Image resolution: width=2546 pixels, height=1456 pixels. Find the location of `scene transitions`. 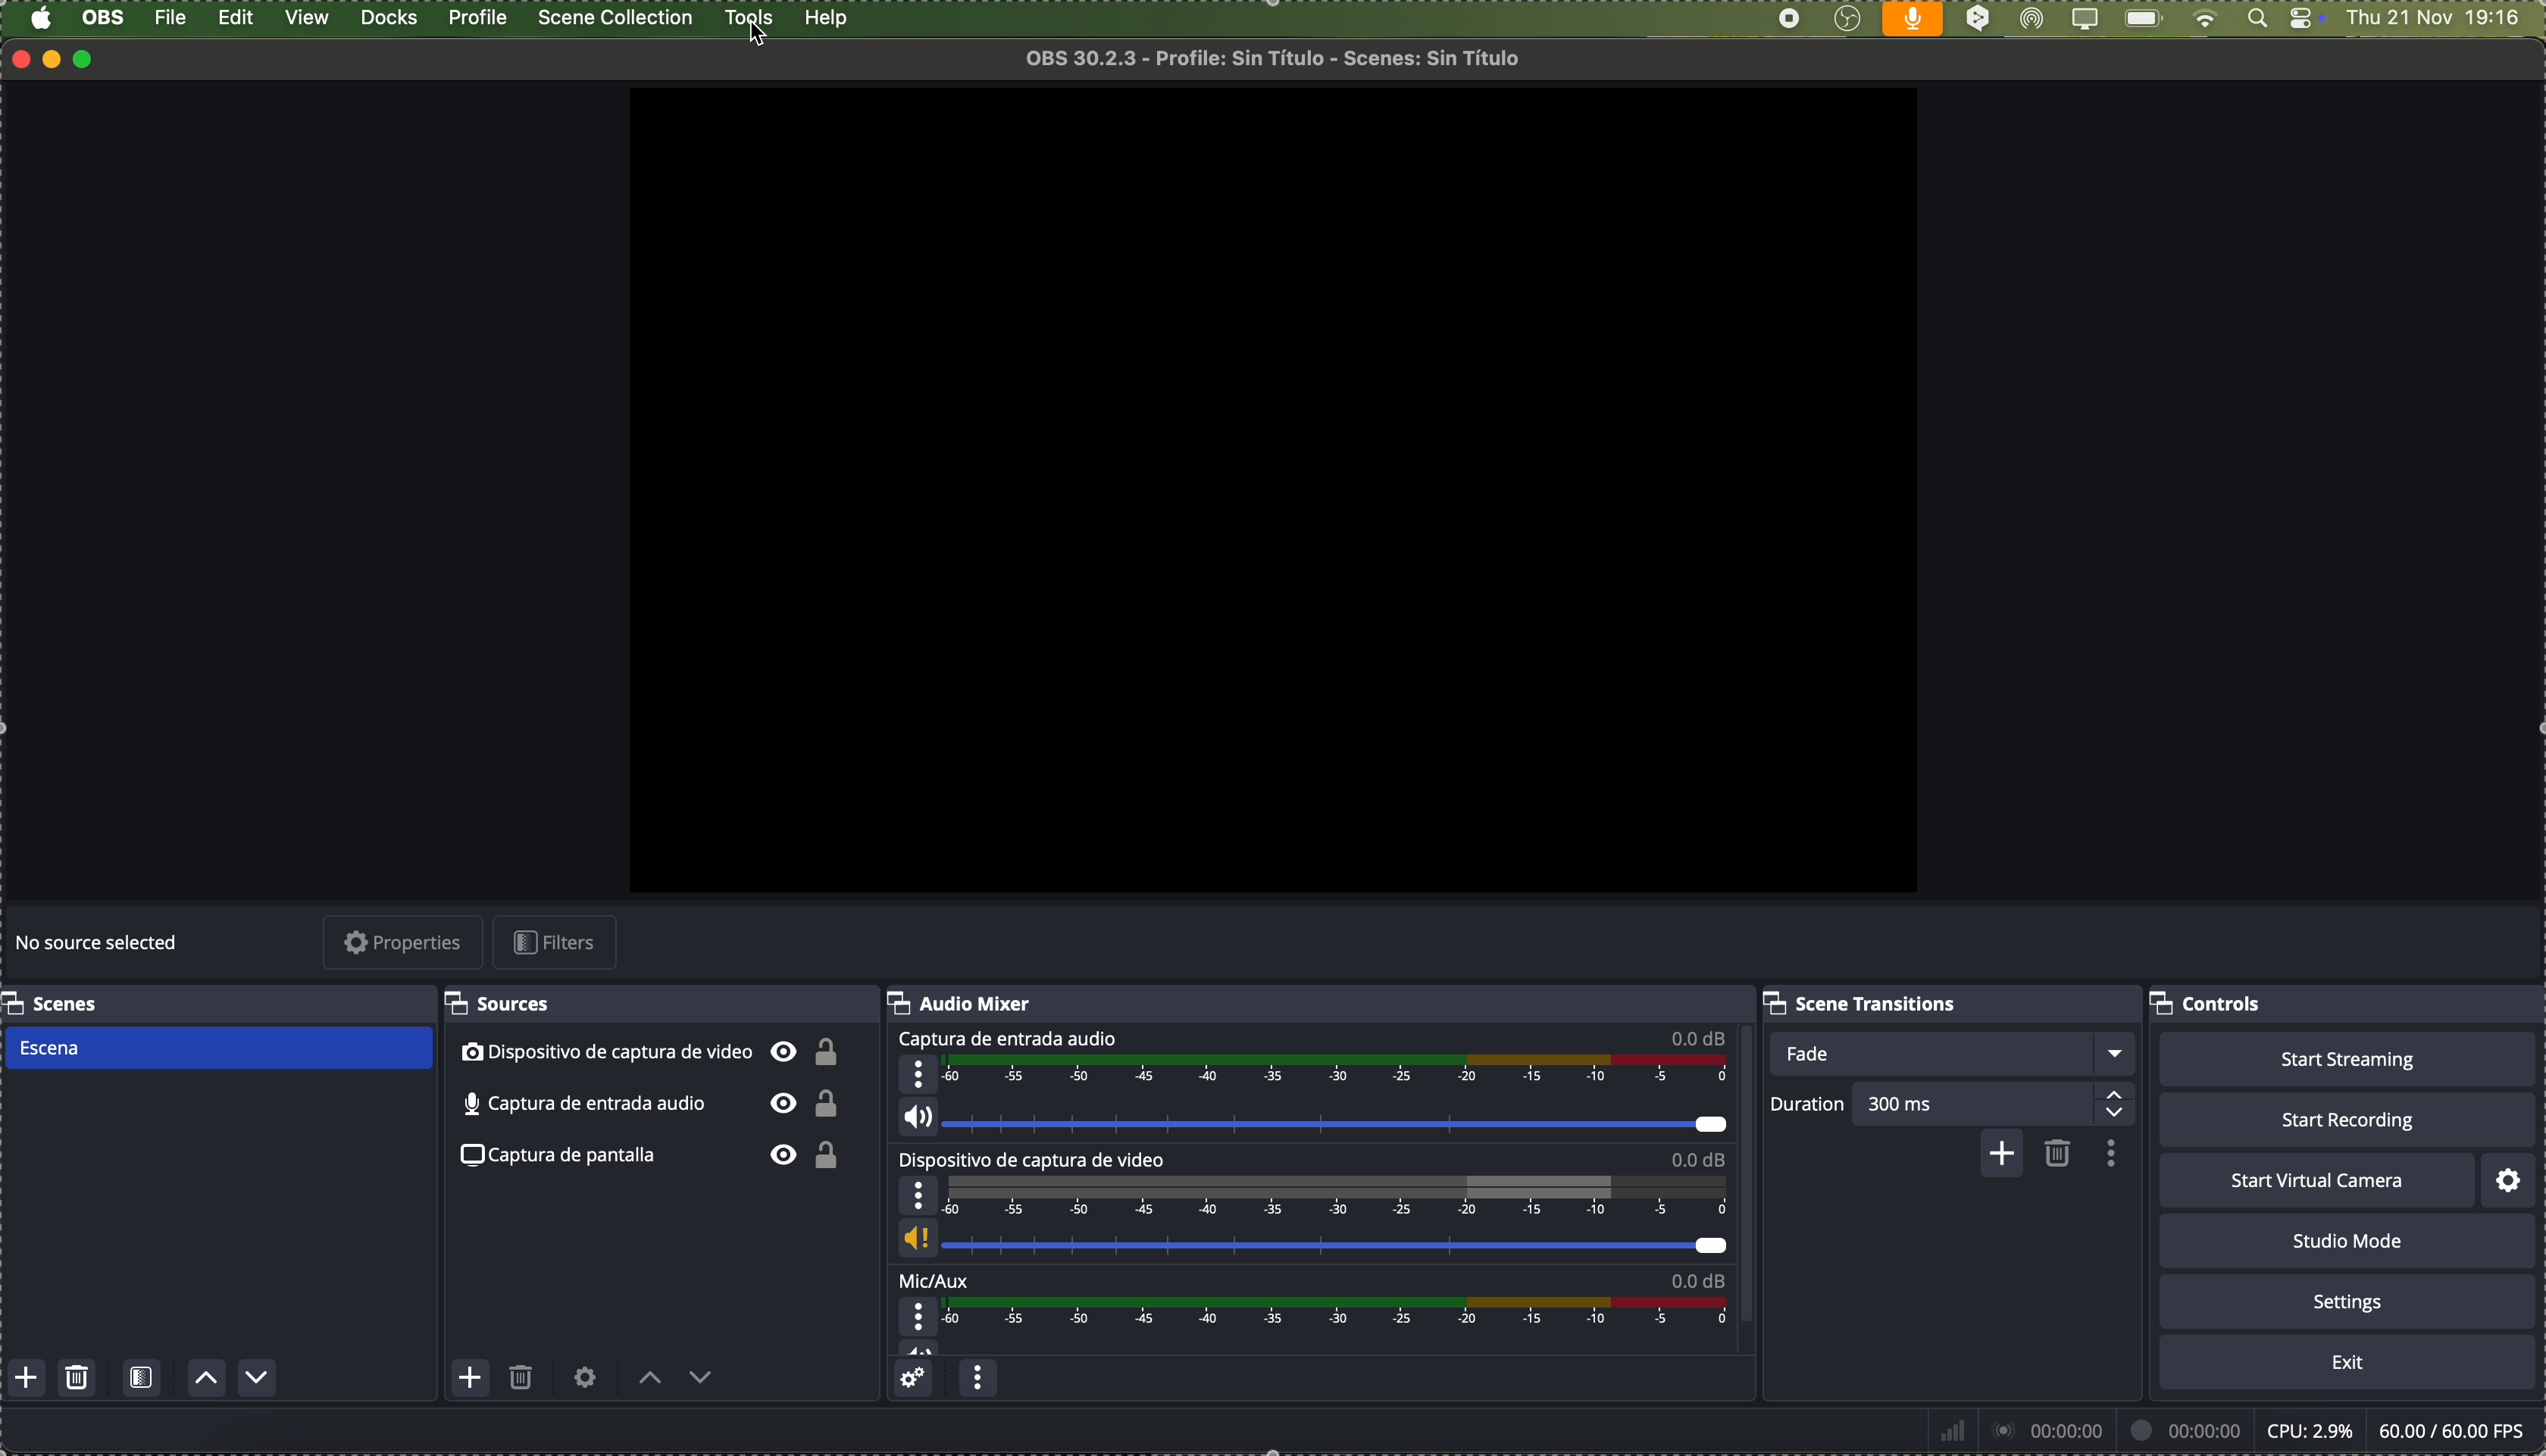

scene transitions is located at coordinates (1866, 1002).